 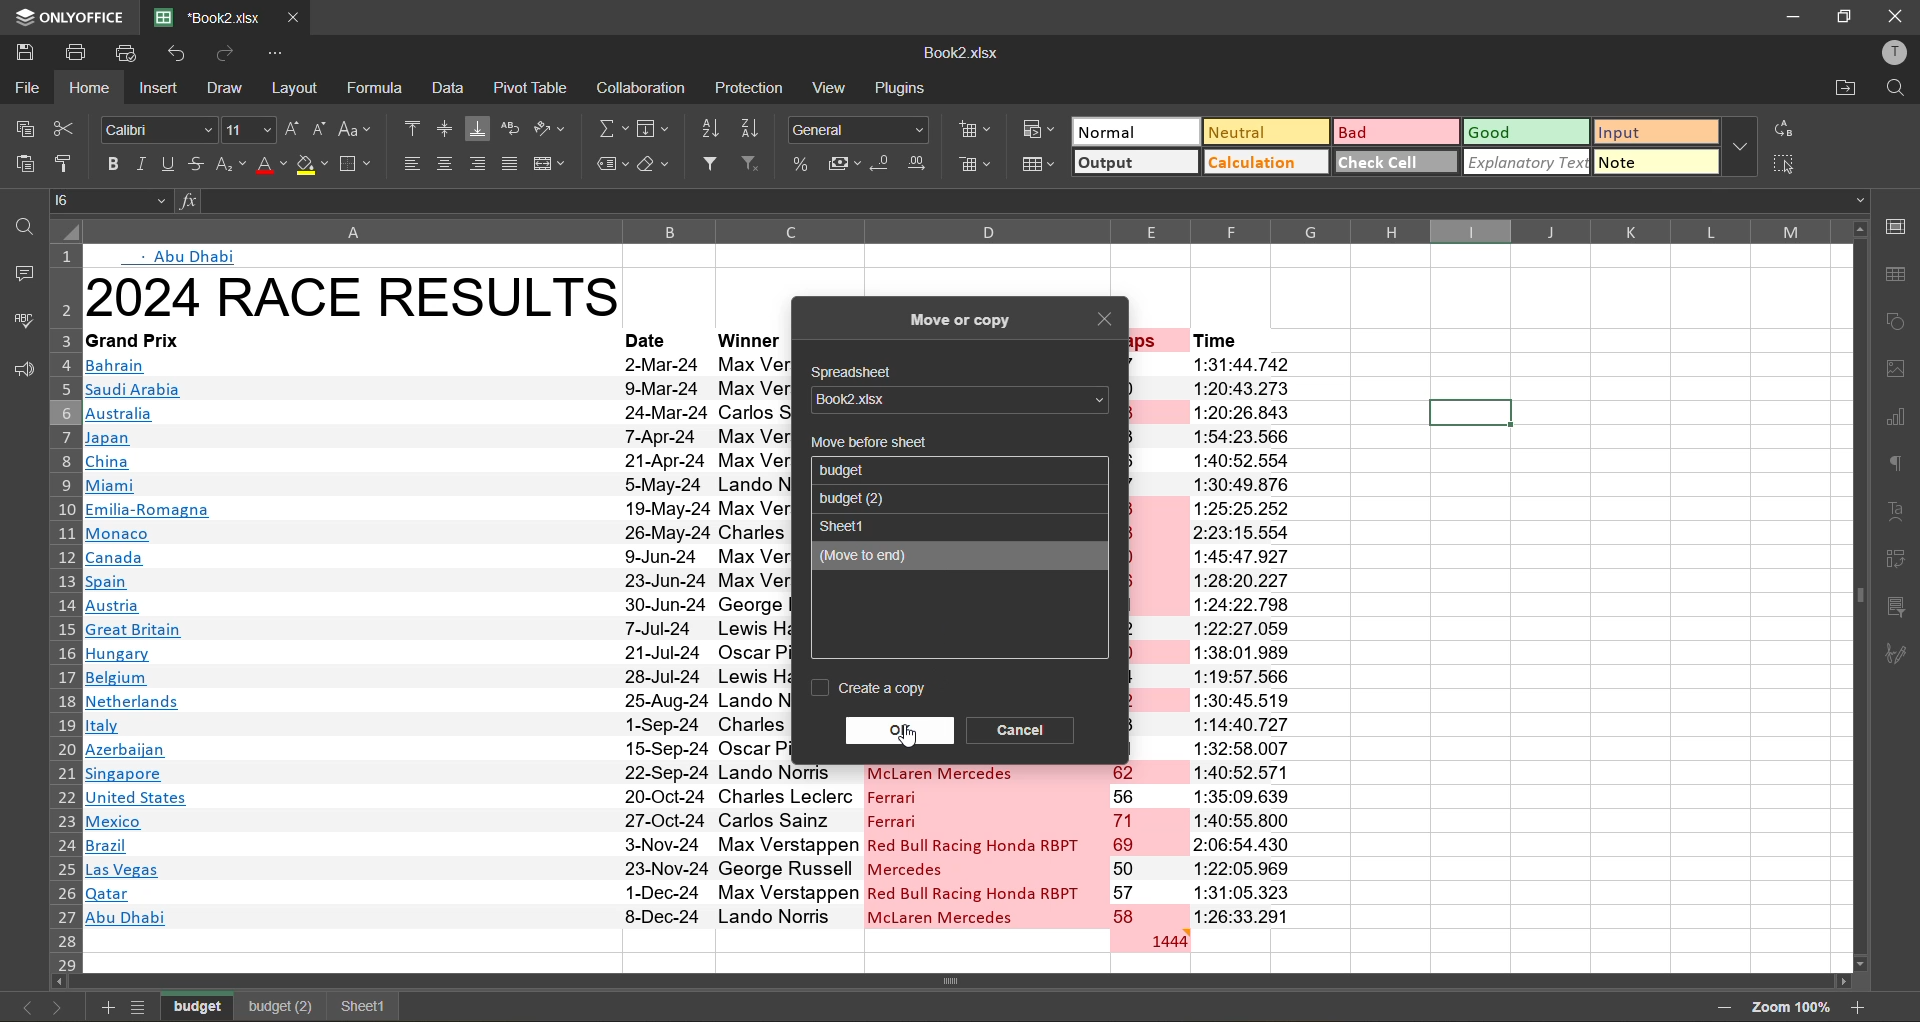 What do you see at coordinates (67, 162) in the screenshot?
I see `copy style` at bounding box center [67, 162].